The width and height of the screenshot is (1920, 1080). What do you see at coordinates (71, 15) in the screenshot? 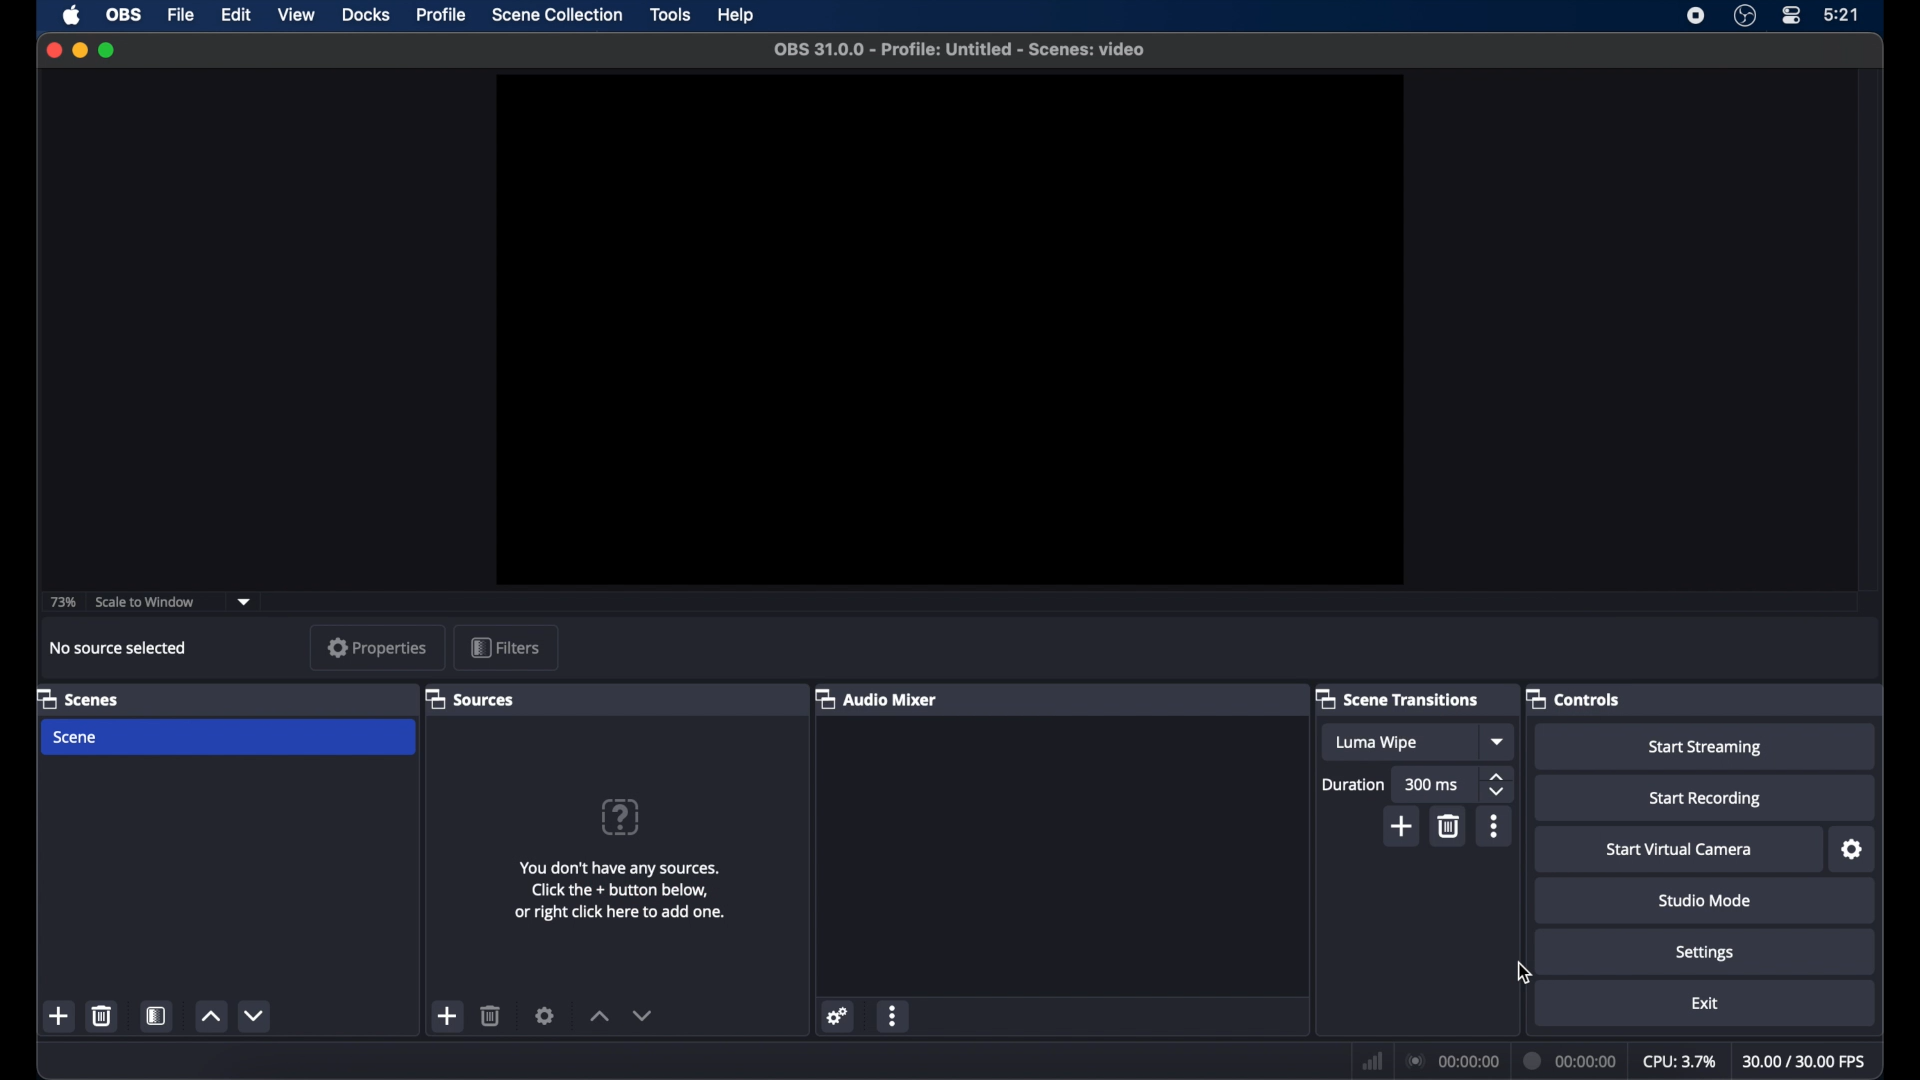
I see `apple icon` at bounding box center [71, 15].